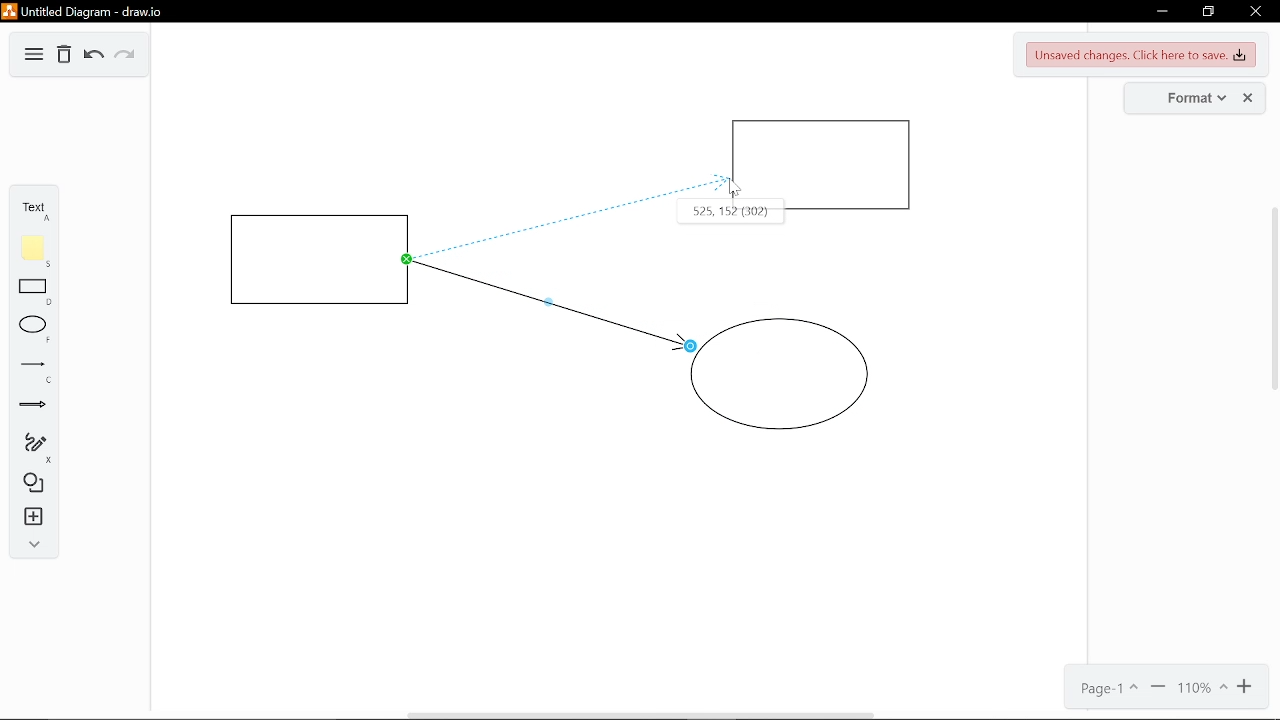 The width and height of the screenshot is (1280, 720). What do you see at coordinates (1249, 687) in the screenshot?
I see `Zoom in` at bounding box center [1249, 687].